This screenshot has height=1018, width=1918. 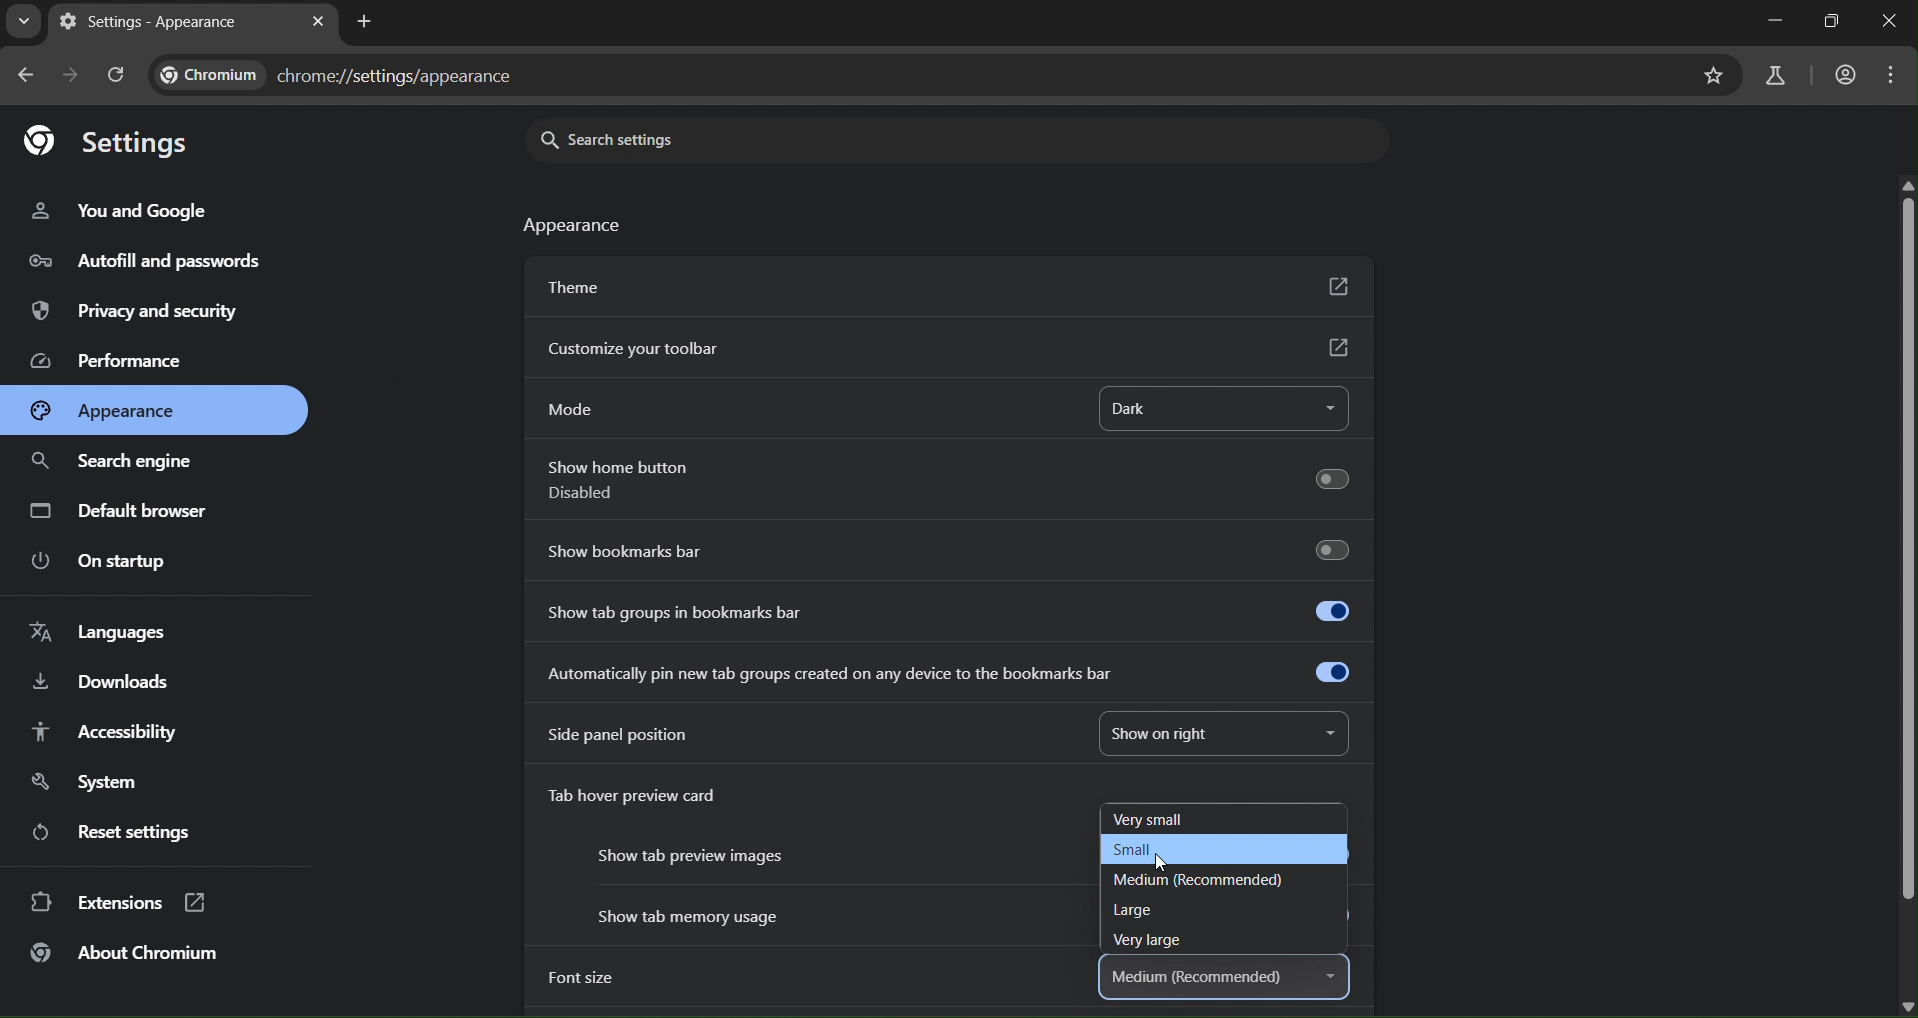 What do you see at coordinates (635, 733) in the screenshot?
I see `side panel position` at bounding box center [635, 733].